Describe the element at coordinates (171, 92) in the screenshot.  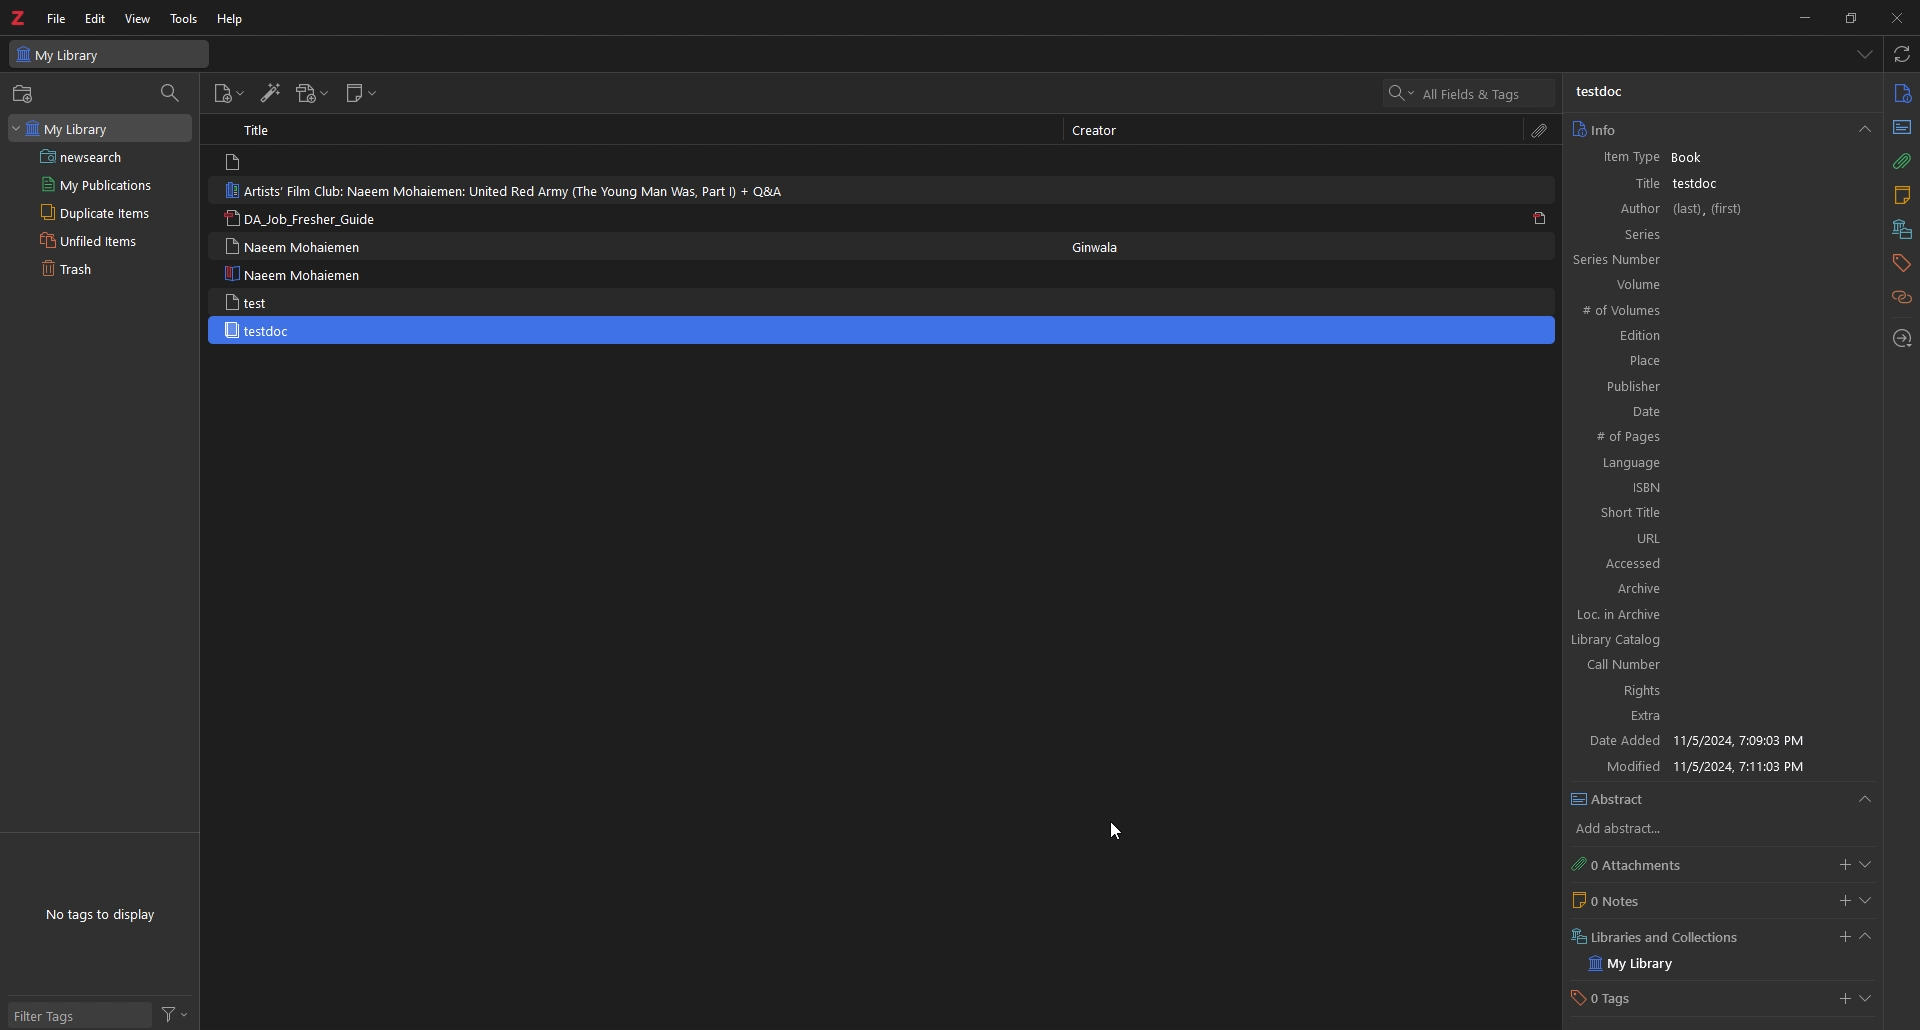
I see `filter items` at that location.